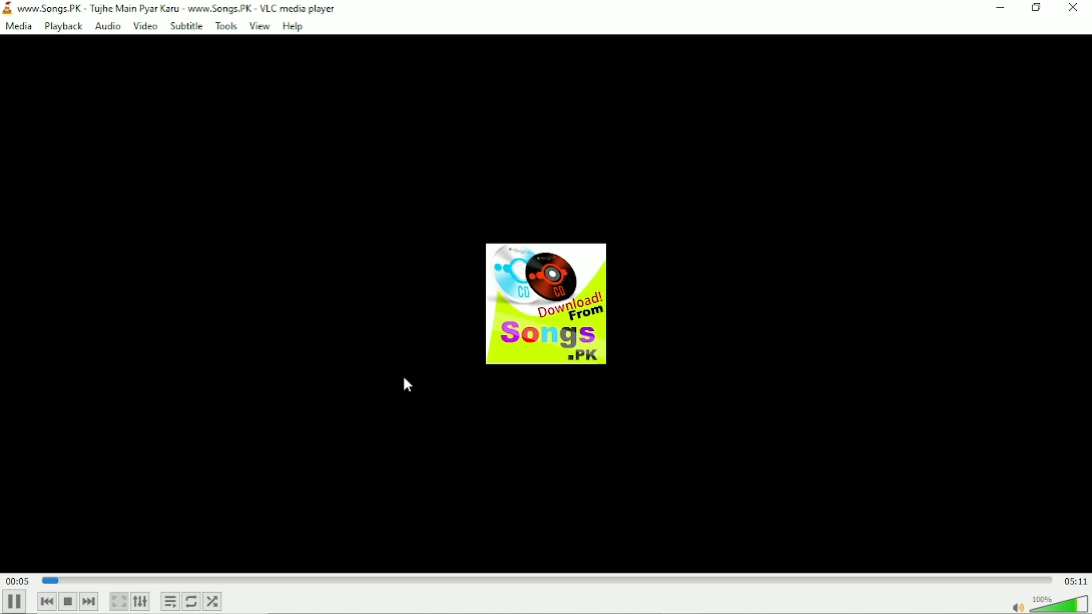 The image size is (1092, 614). Describe the element at coordinates (16, 601) in the screenshot. I see `Pause` at that location.